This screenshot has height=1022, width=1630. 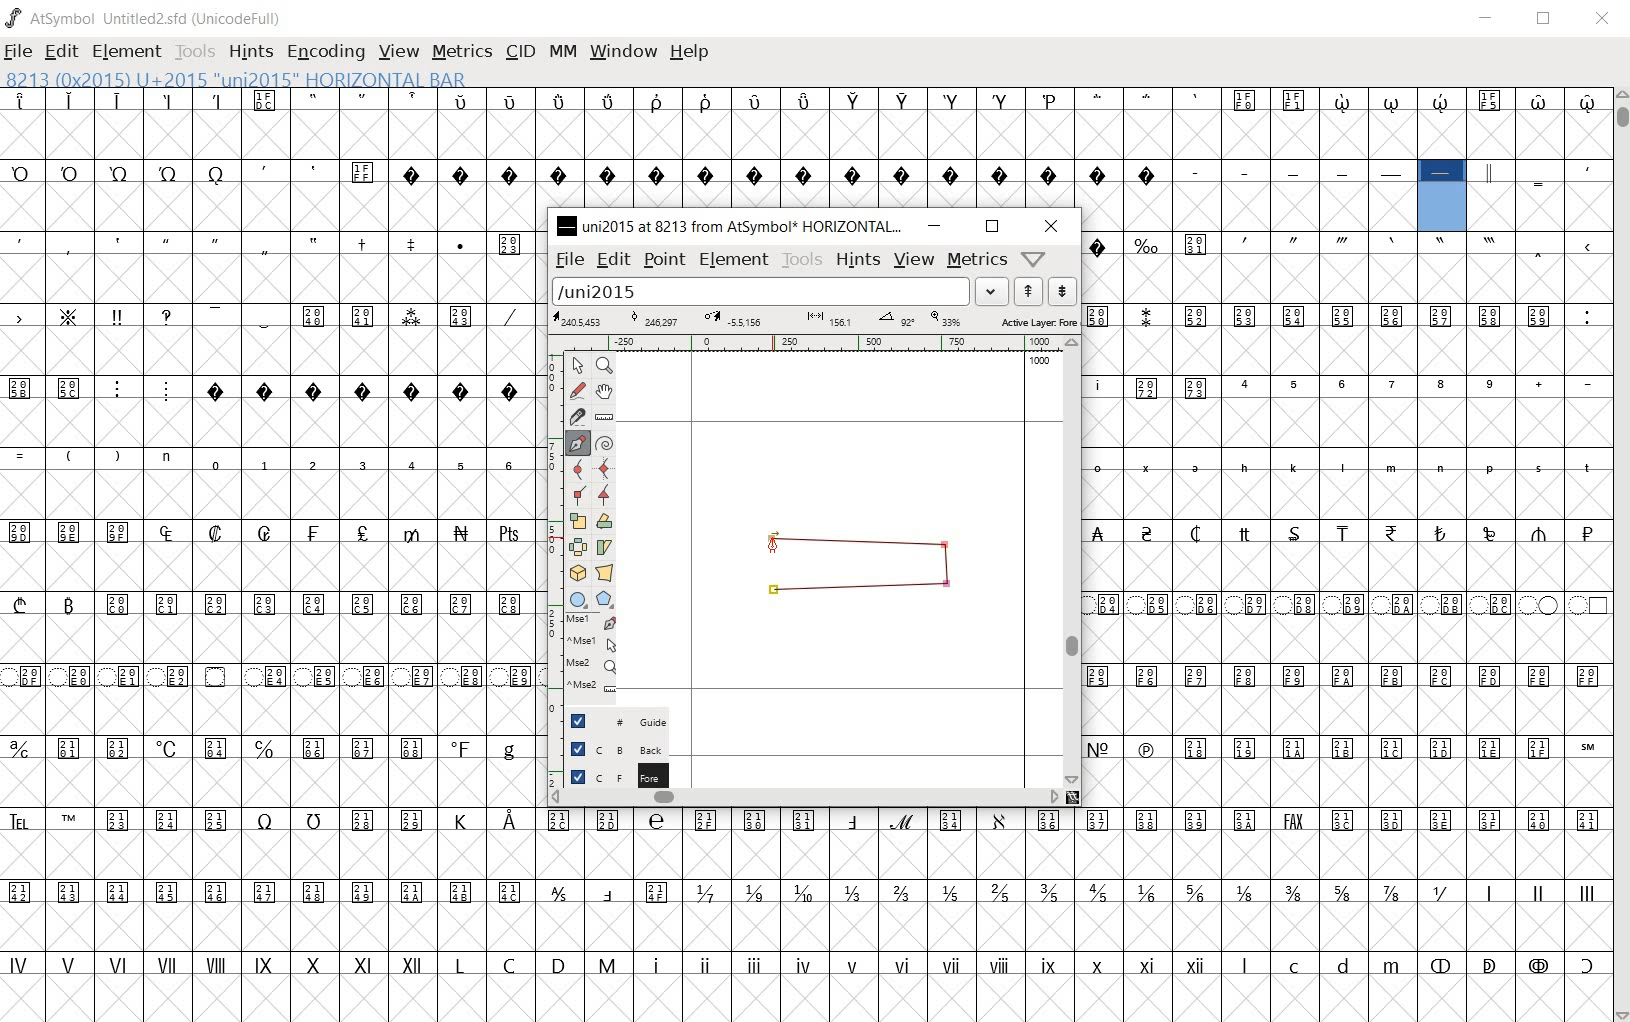 I want to click on Rotate the selection, so click(x=606, y=548).